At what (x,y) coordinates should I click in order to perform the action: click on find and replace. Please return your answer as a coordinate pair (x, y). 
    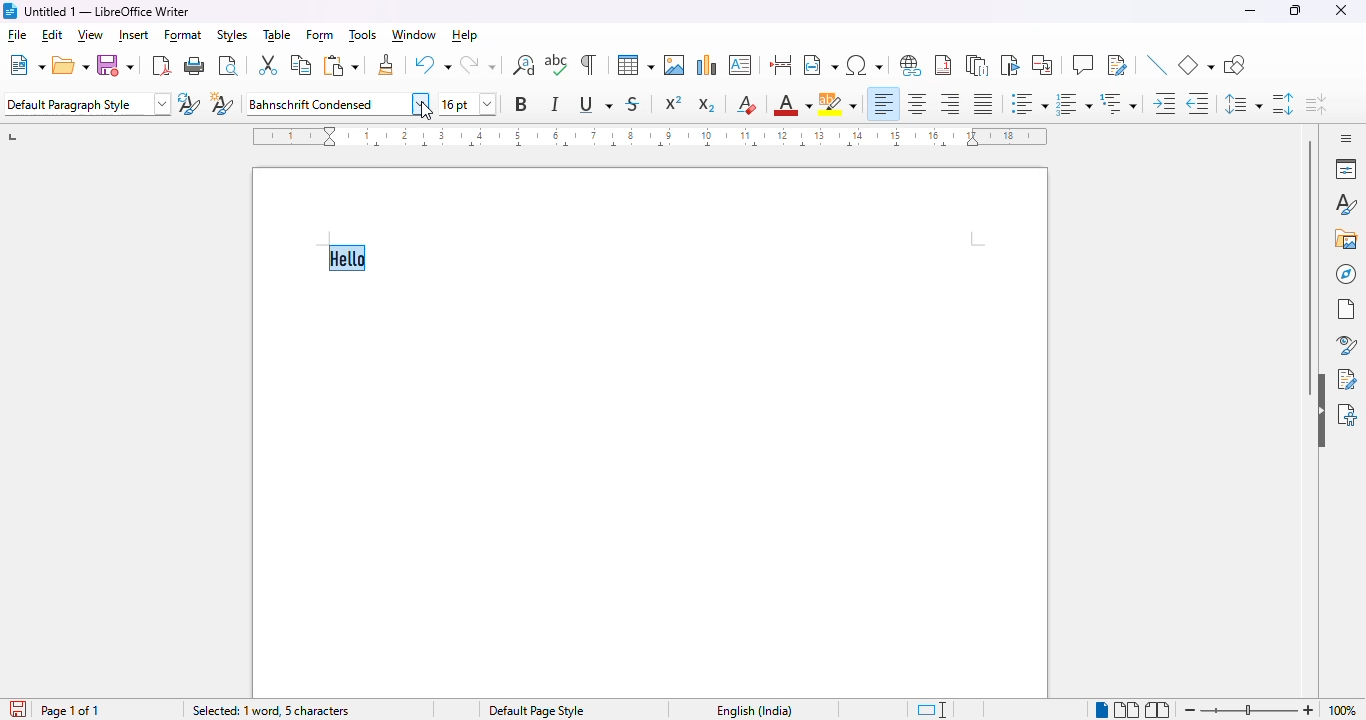
    Looking at the image, I should click on (524, 65).